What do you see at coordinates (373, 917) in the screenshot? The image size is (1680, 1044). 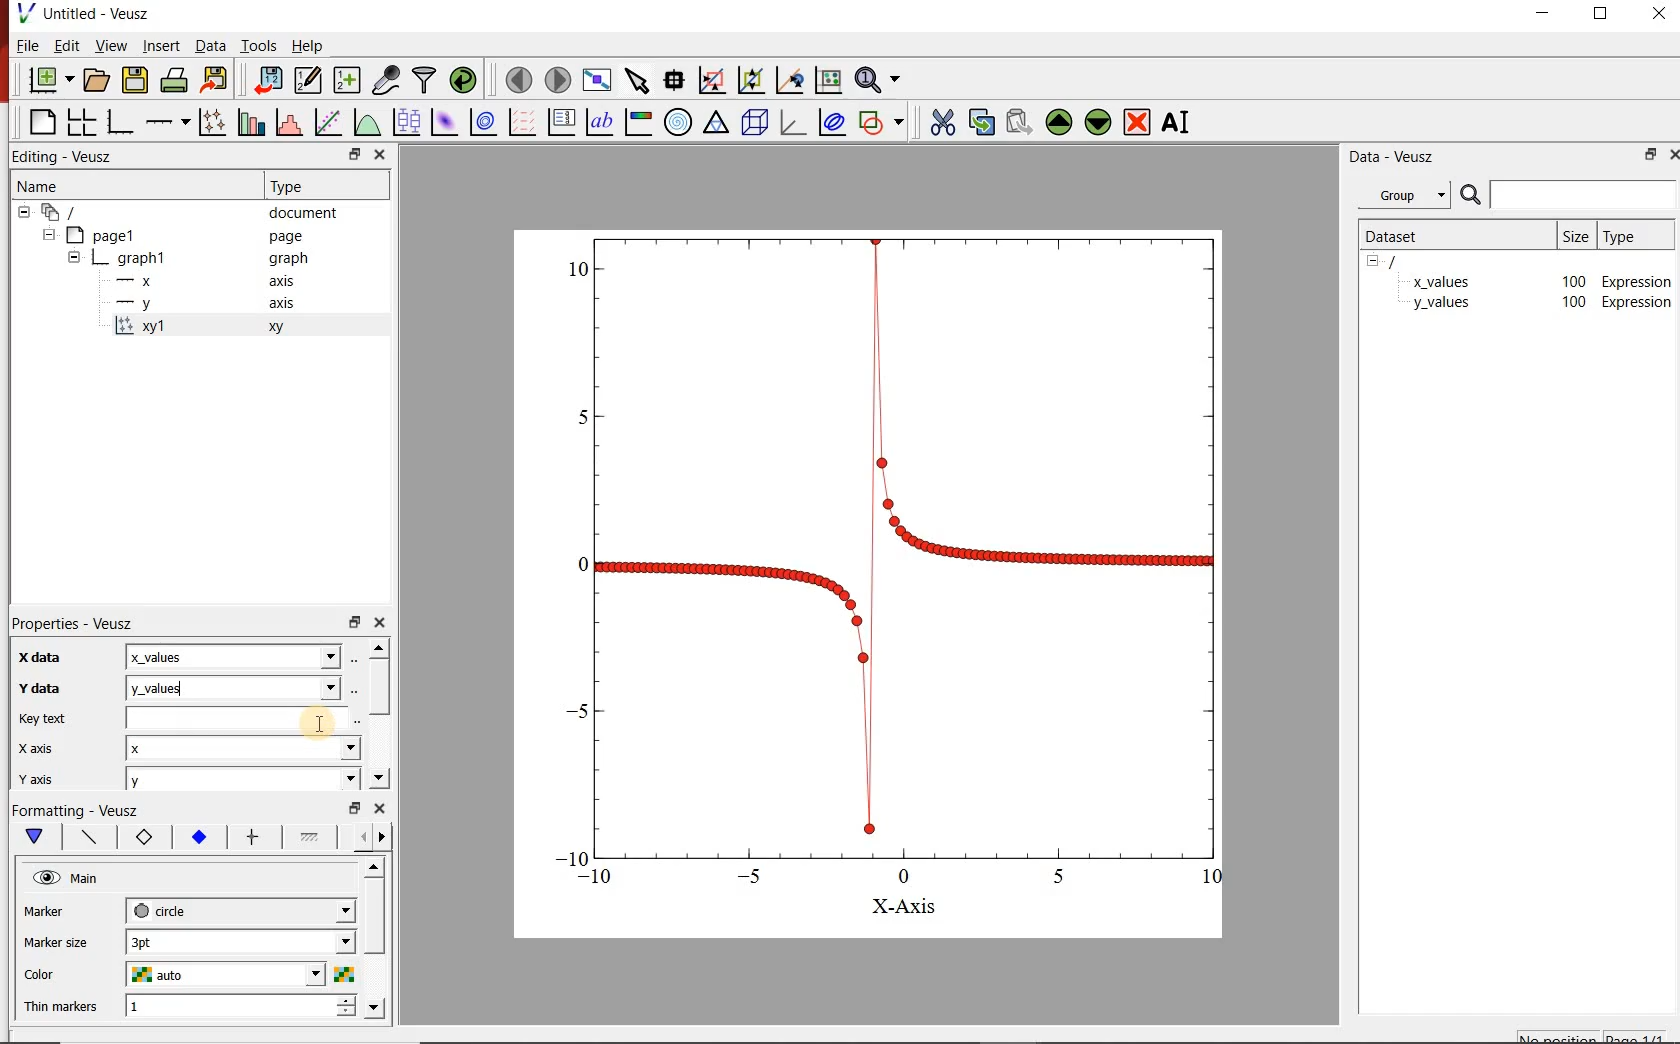 I see `vertical scrollbar` at bounding box center [373, 917].